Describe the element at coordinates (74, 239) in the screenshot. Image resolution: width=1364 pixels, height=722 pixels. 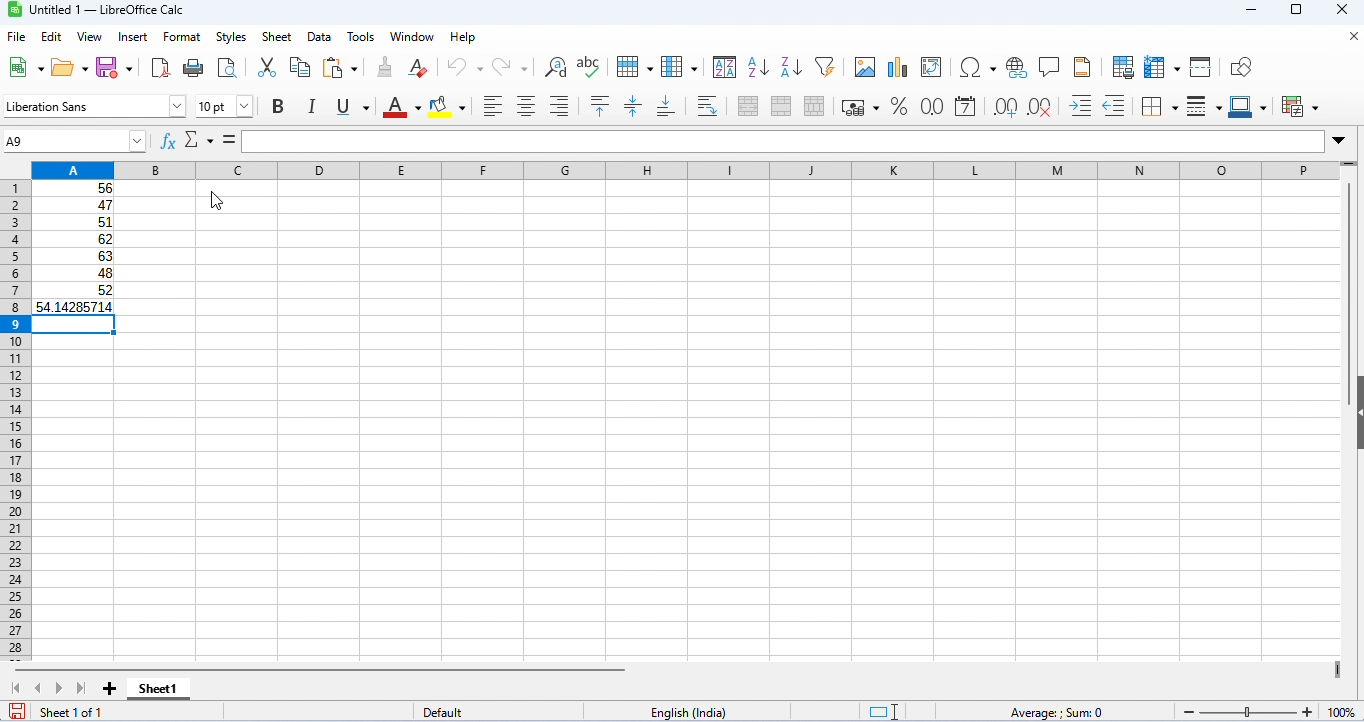
I see `range of cells` at that location.